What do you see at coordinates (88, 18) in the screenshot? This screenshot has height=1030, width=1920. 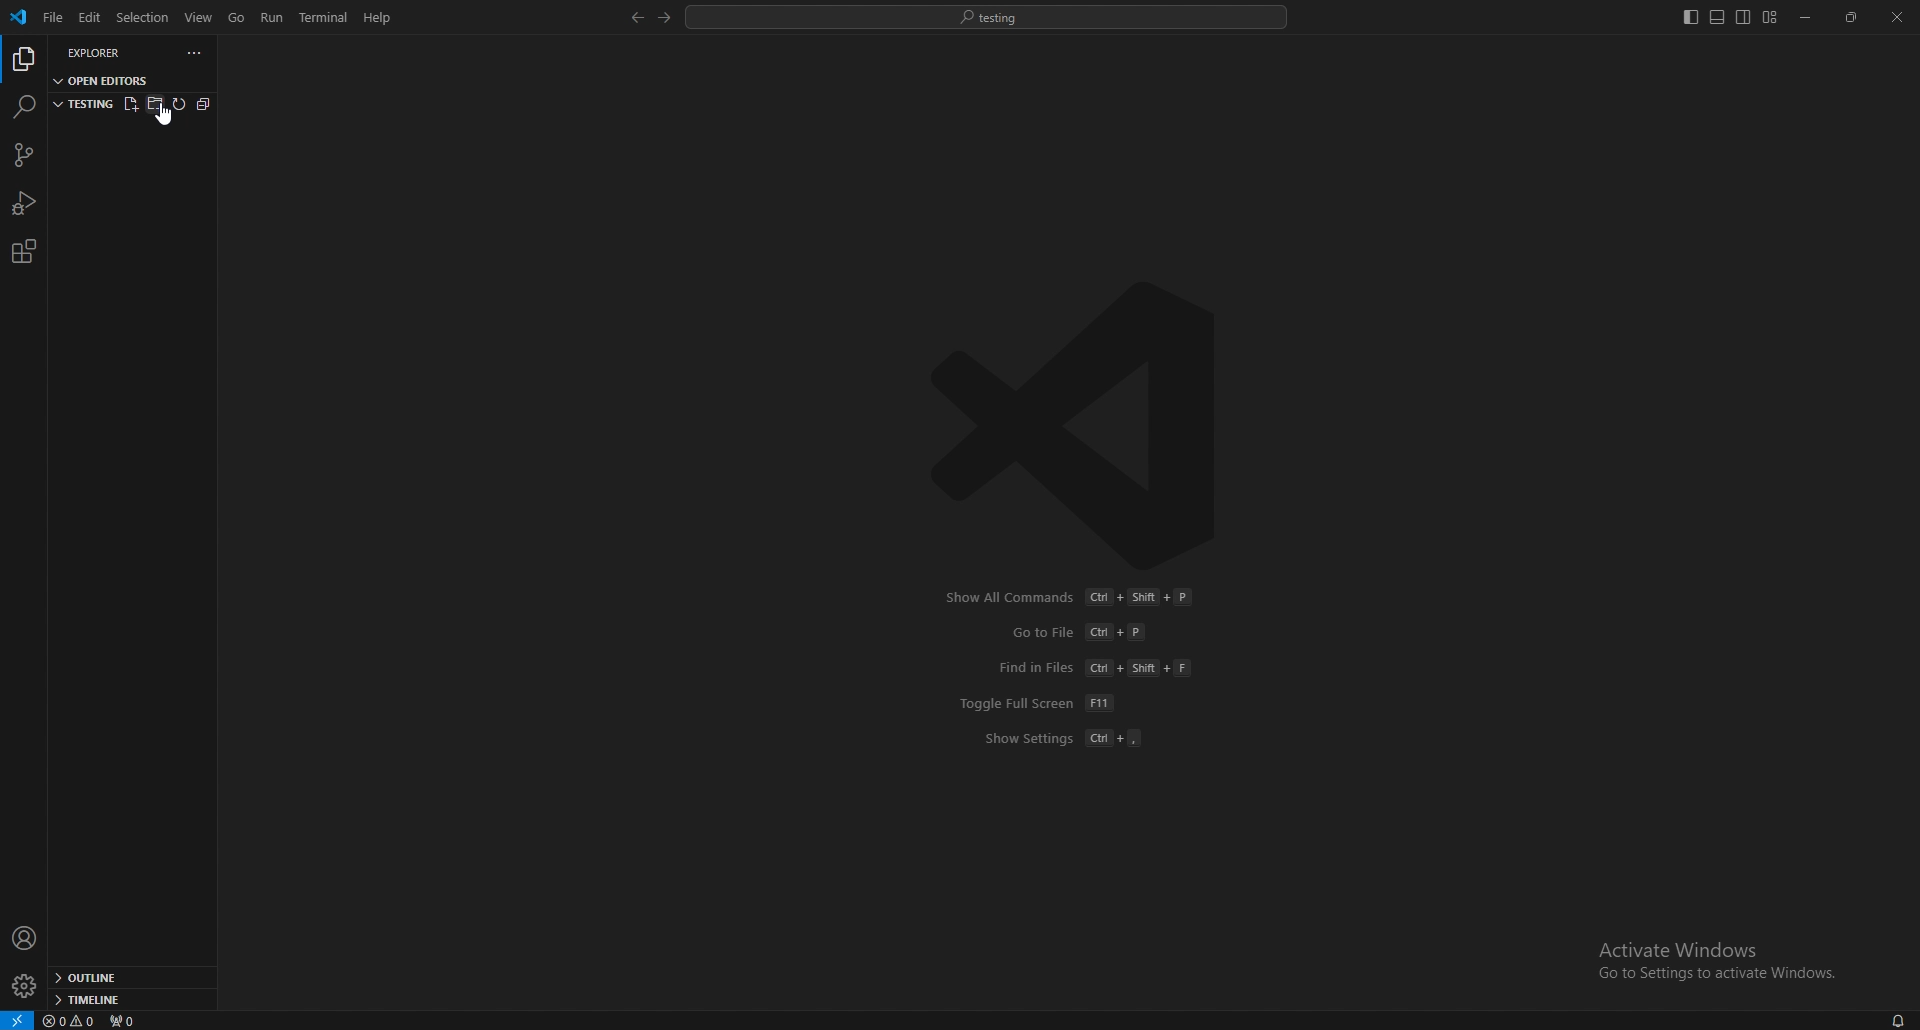 I see `edit` at bounding box center [88, 18].